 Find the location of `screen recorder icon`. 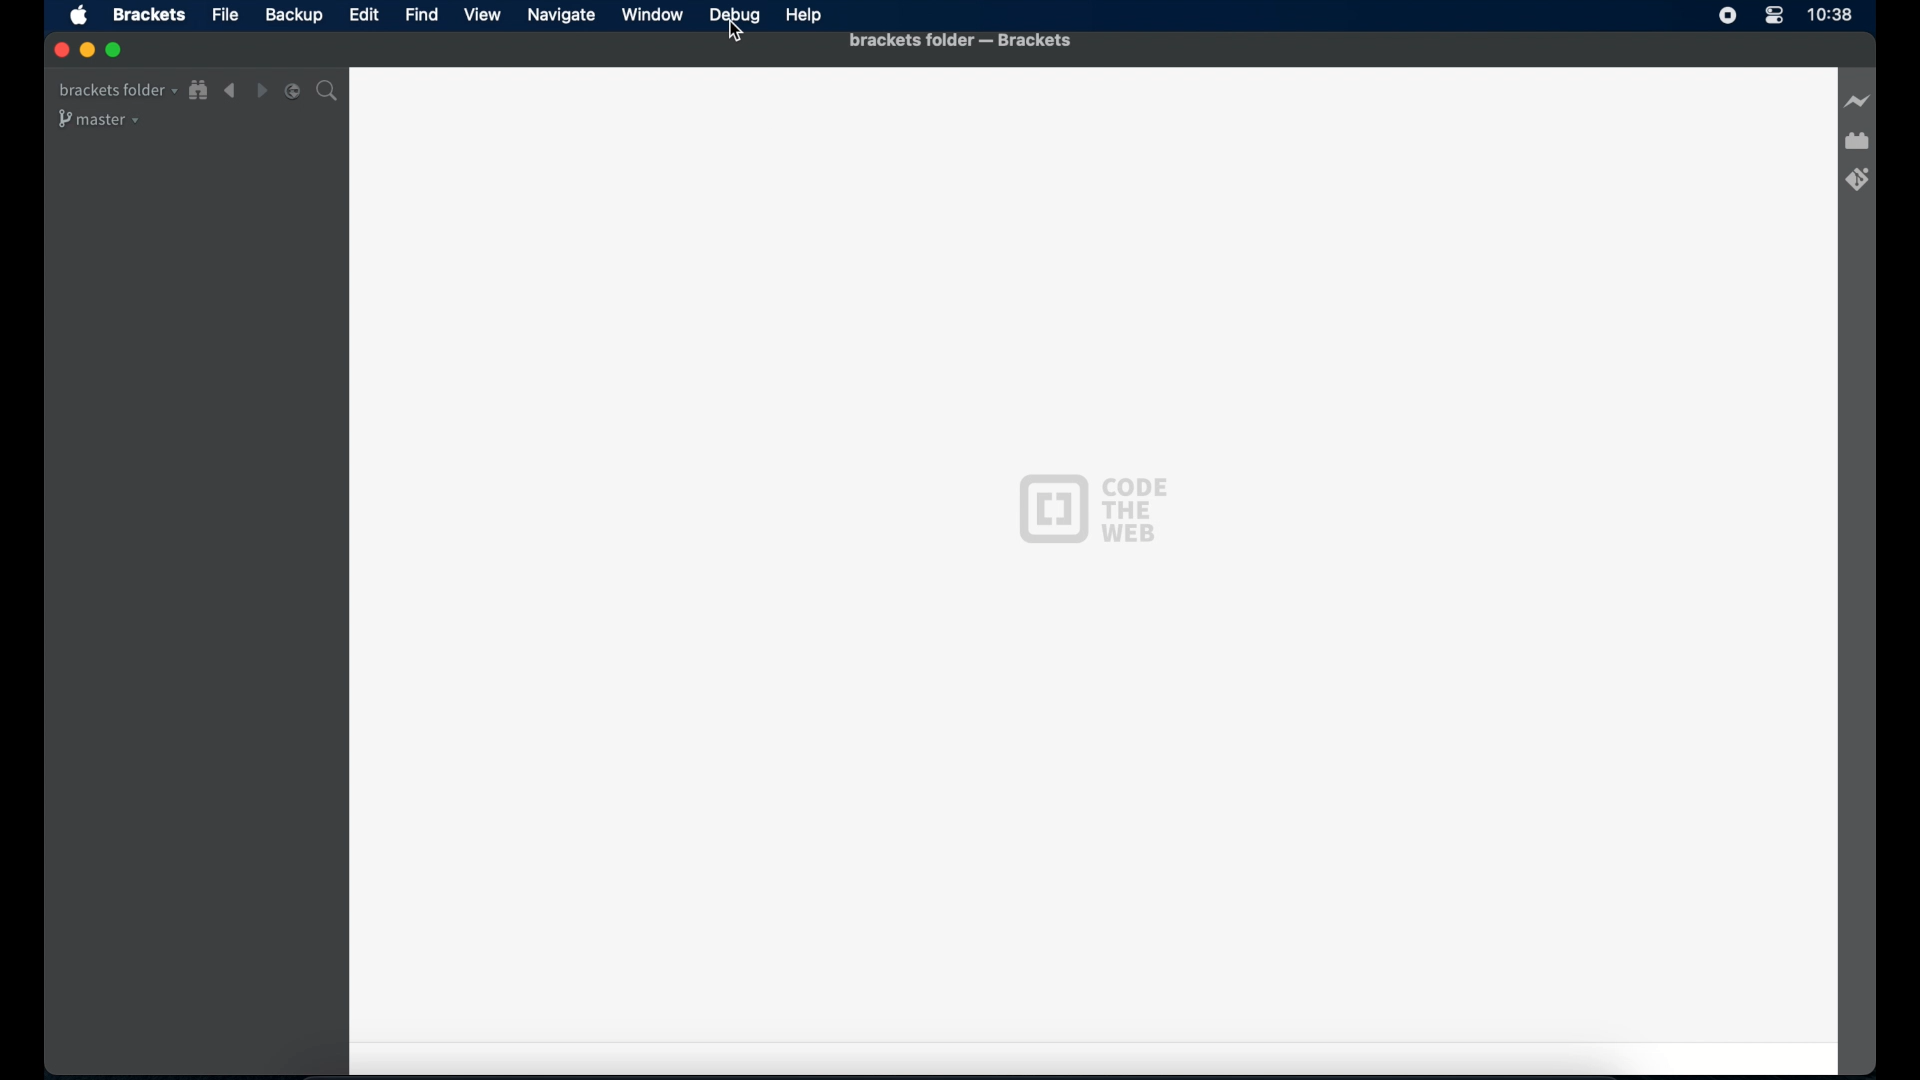

screen recorder icon is located at coordinates (1728, 15).